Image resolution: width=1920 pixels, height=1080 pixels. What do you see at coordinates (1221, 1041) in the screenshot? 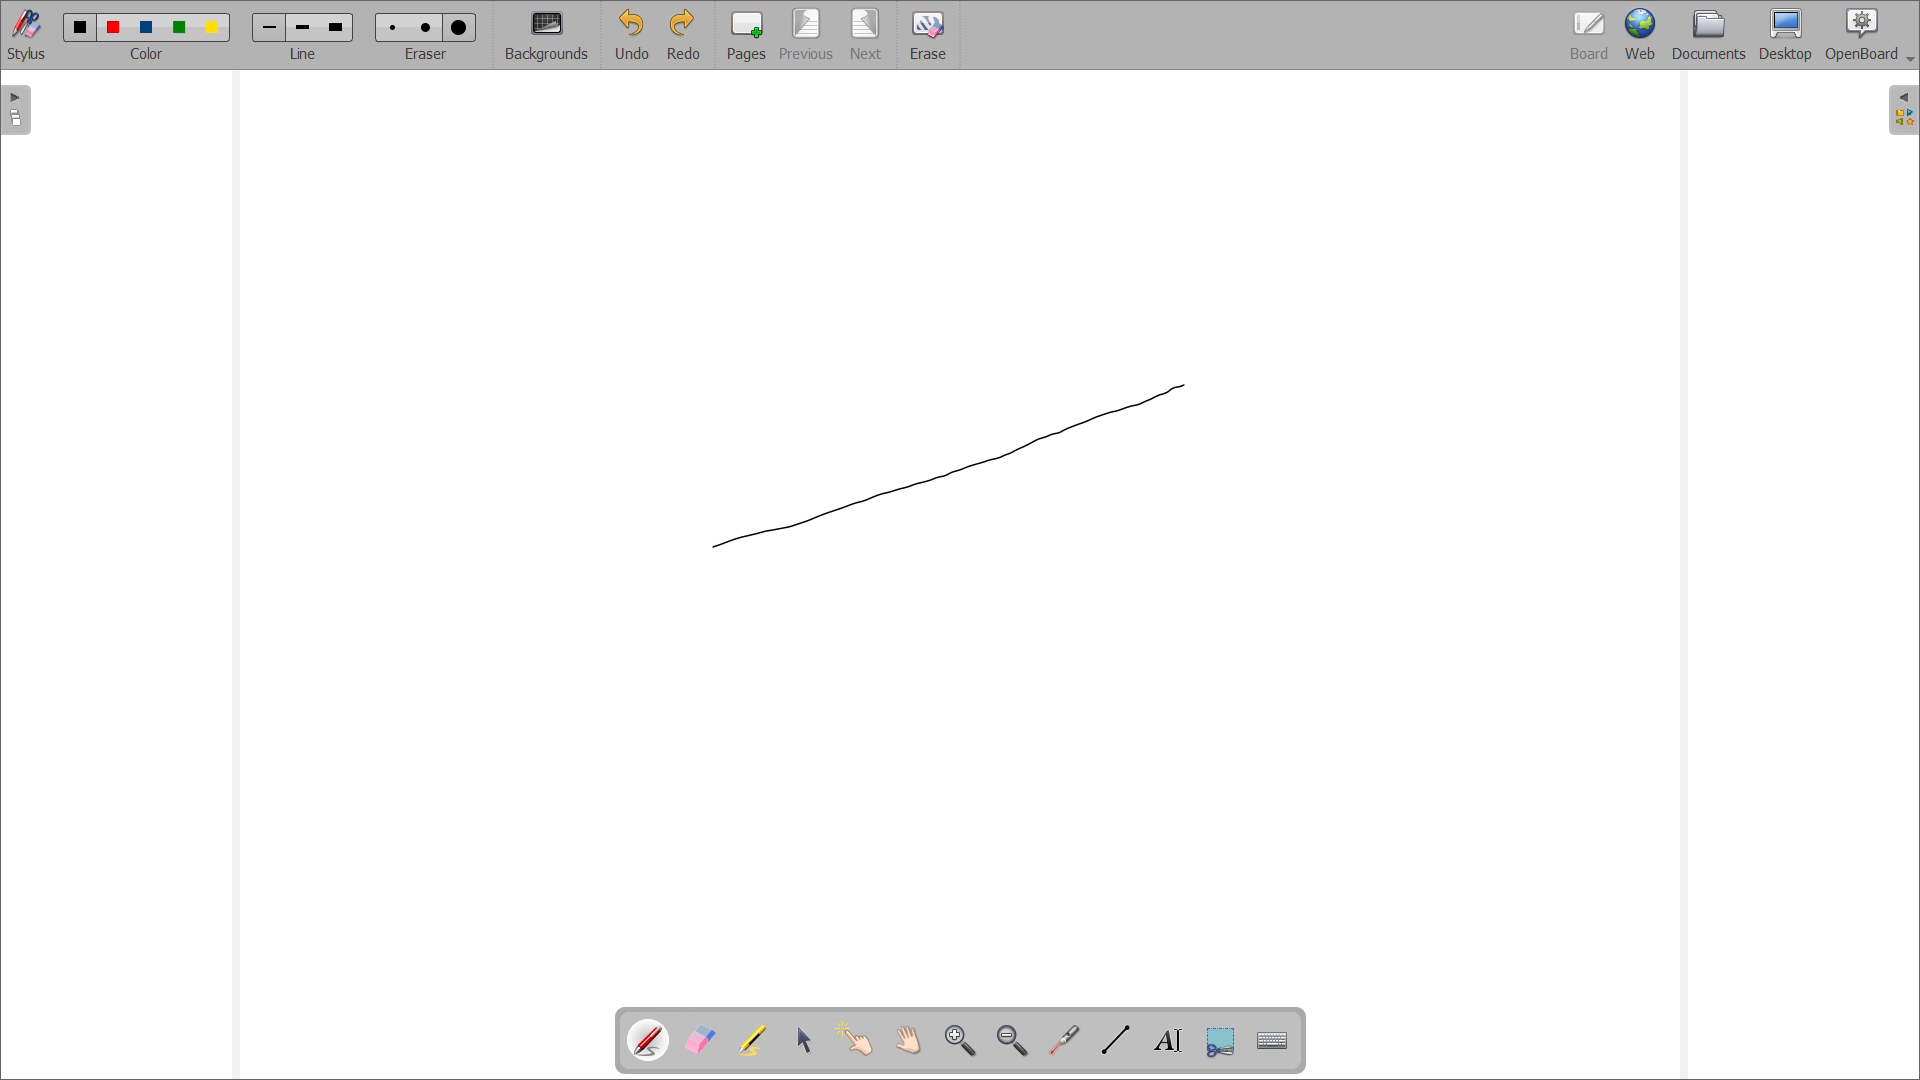
I see `capture part of the screen` at bounding box center [1221, 1041].